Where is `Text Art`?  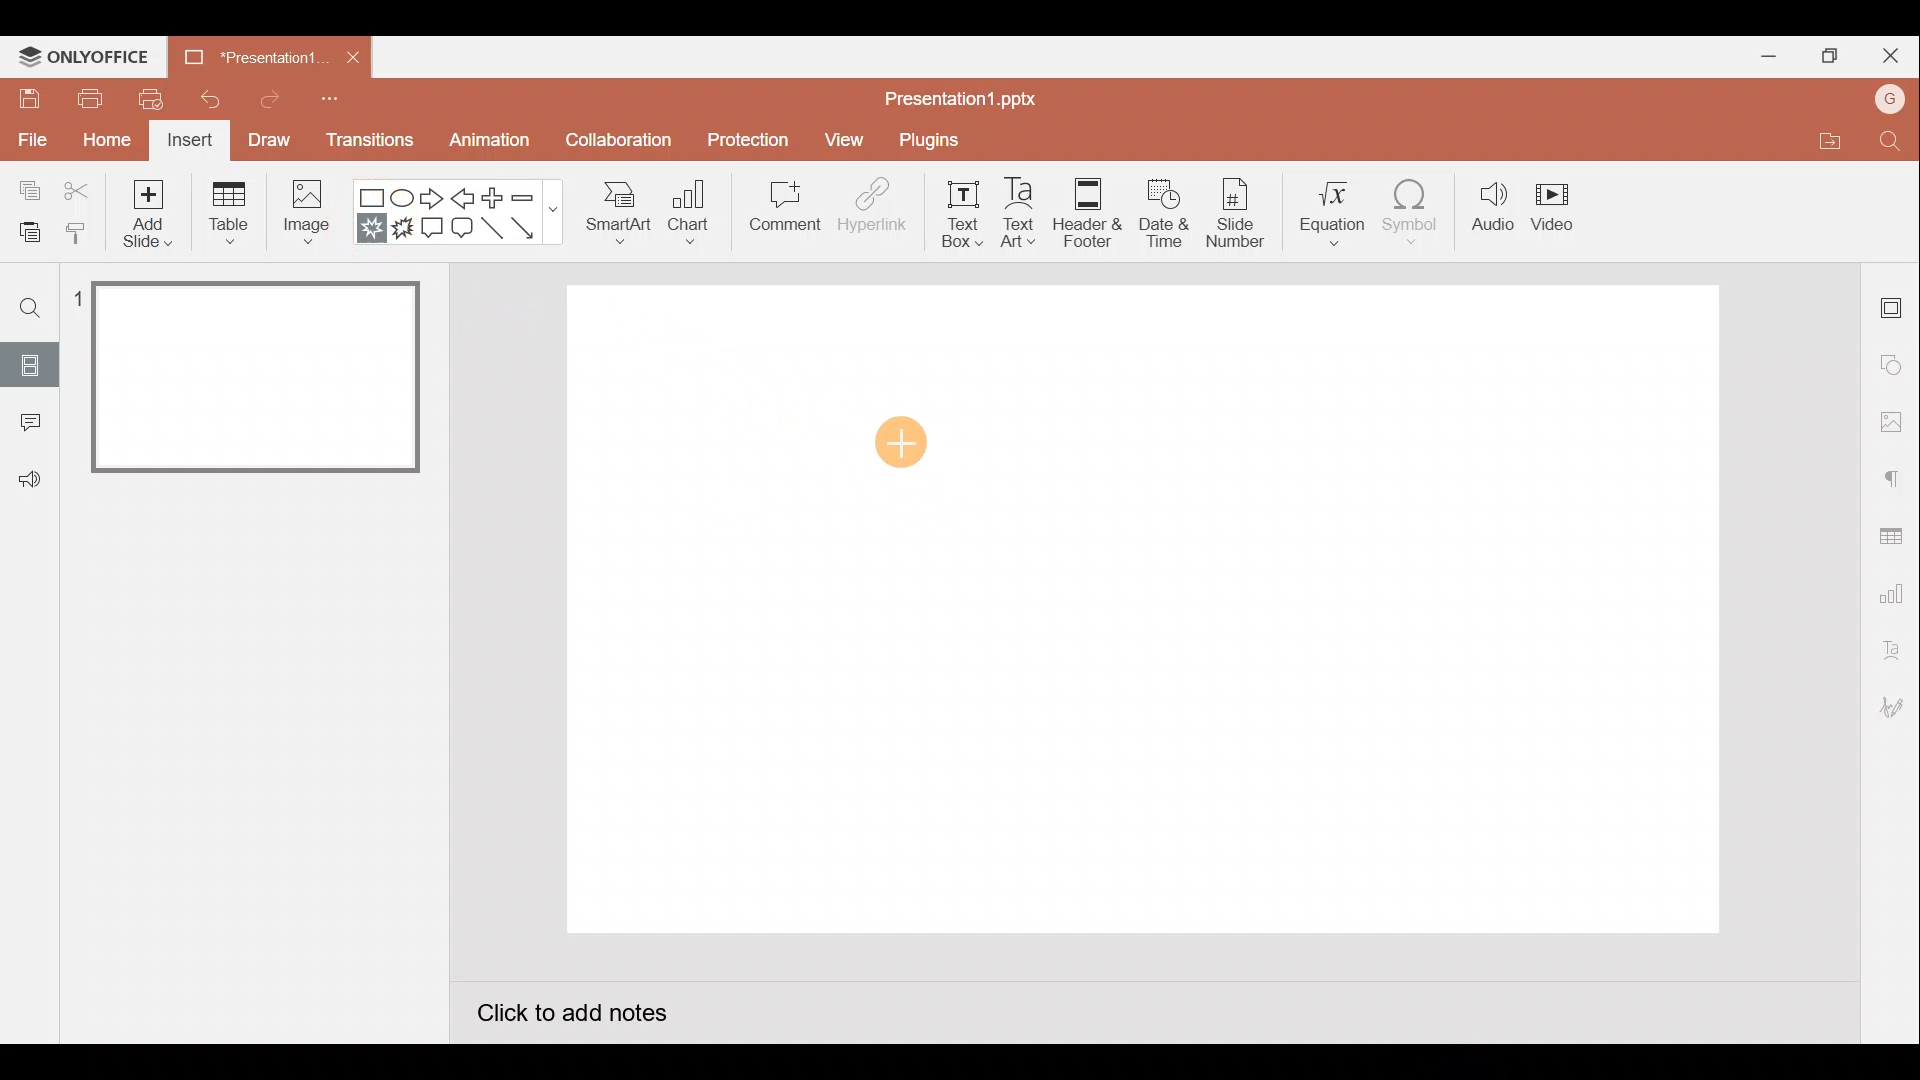
Text Art is located at coordinates (1016, 214).